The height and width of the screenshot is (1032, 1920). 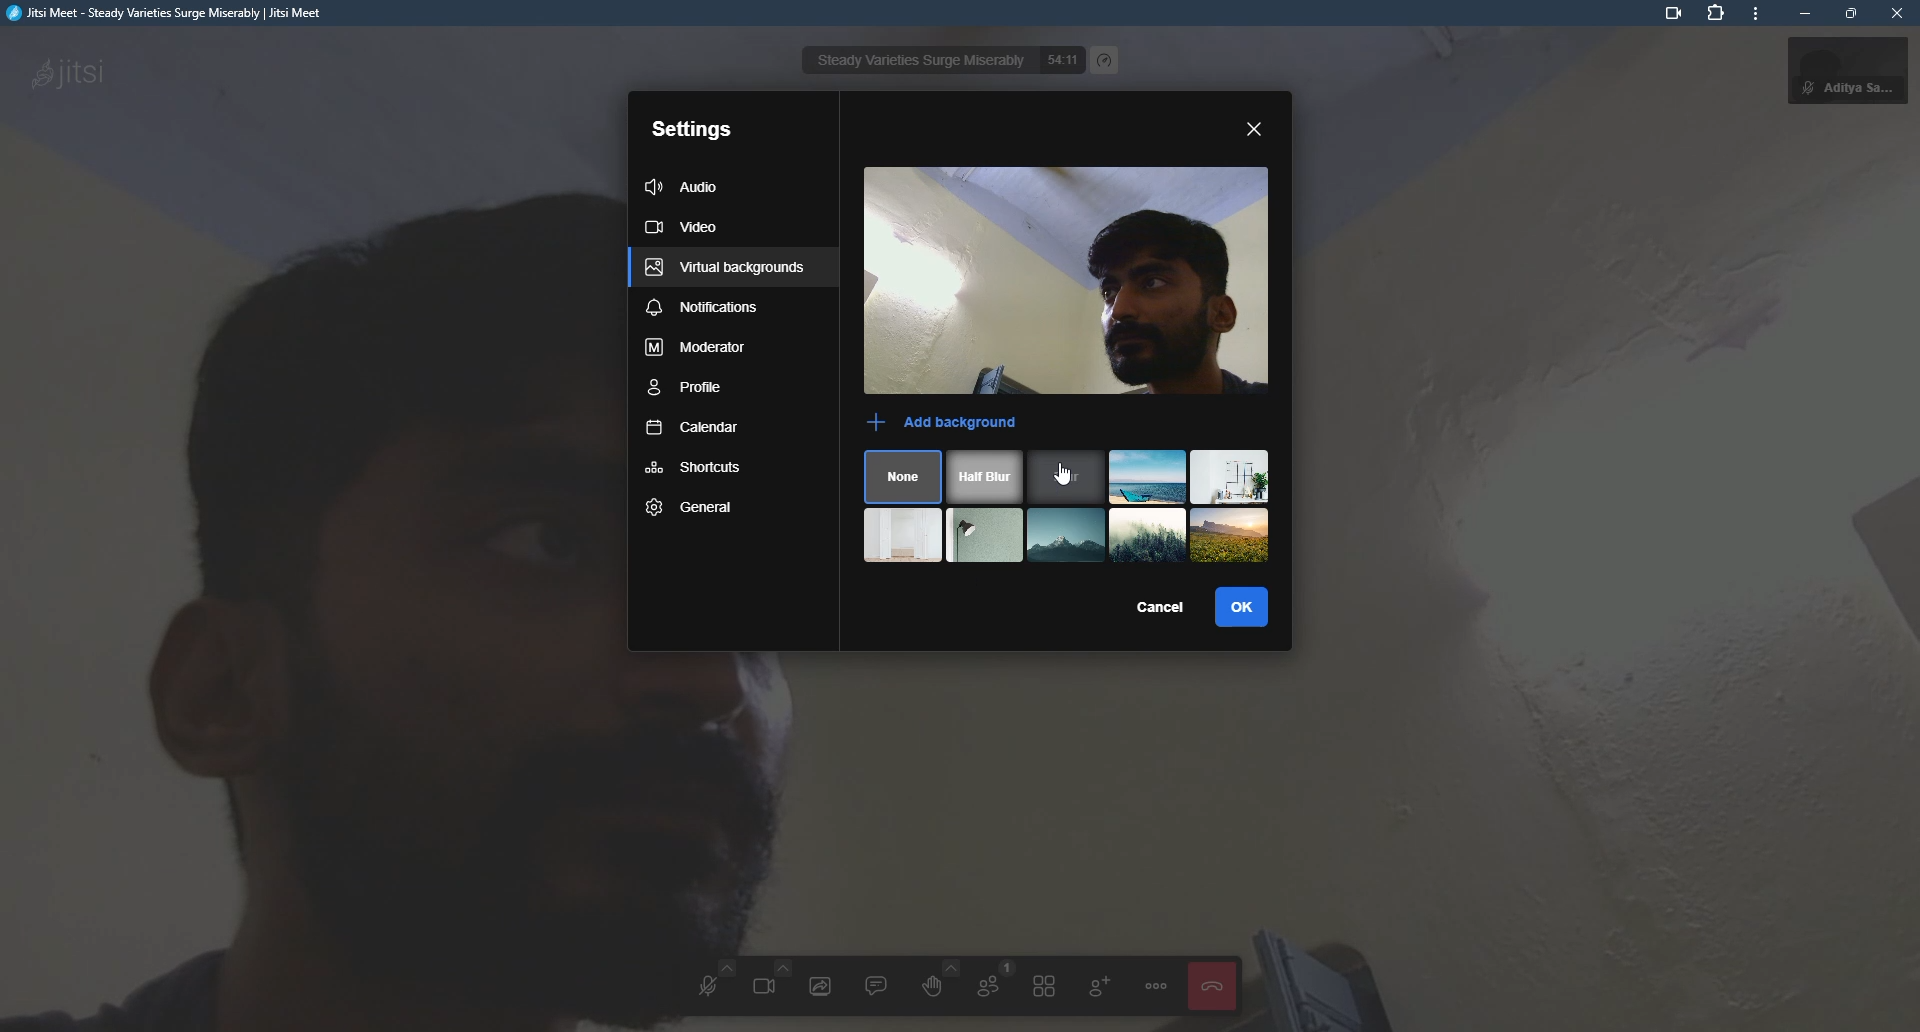 What do you see at coordinates (1154, 602) in the screenshot?
I see `cancel` at bounding box center [1154, 602].